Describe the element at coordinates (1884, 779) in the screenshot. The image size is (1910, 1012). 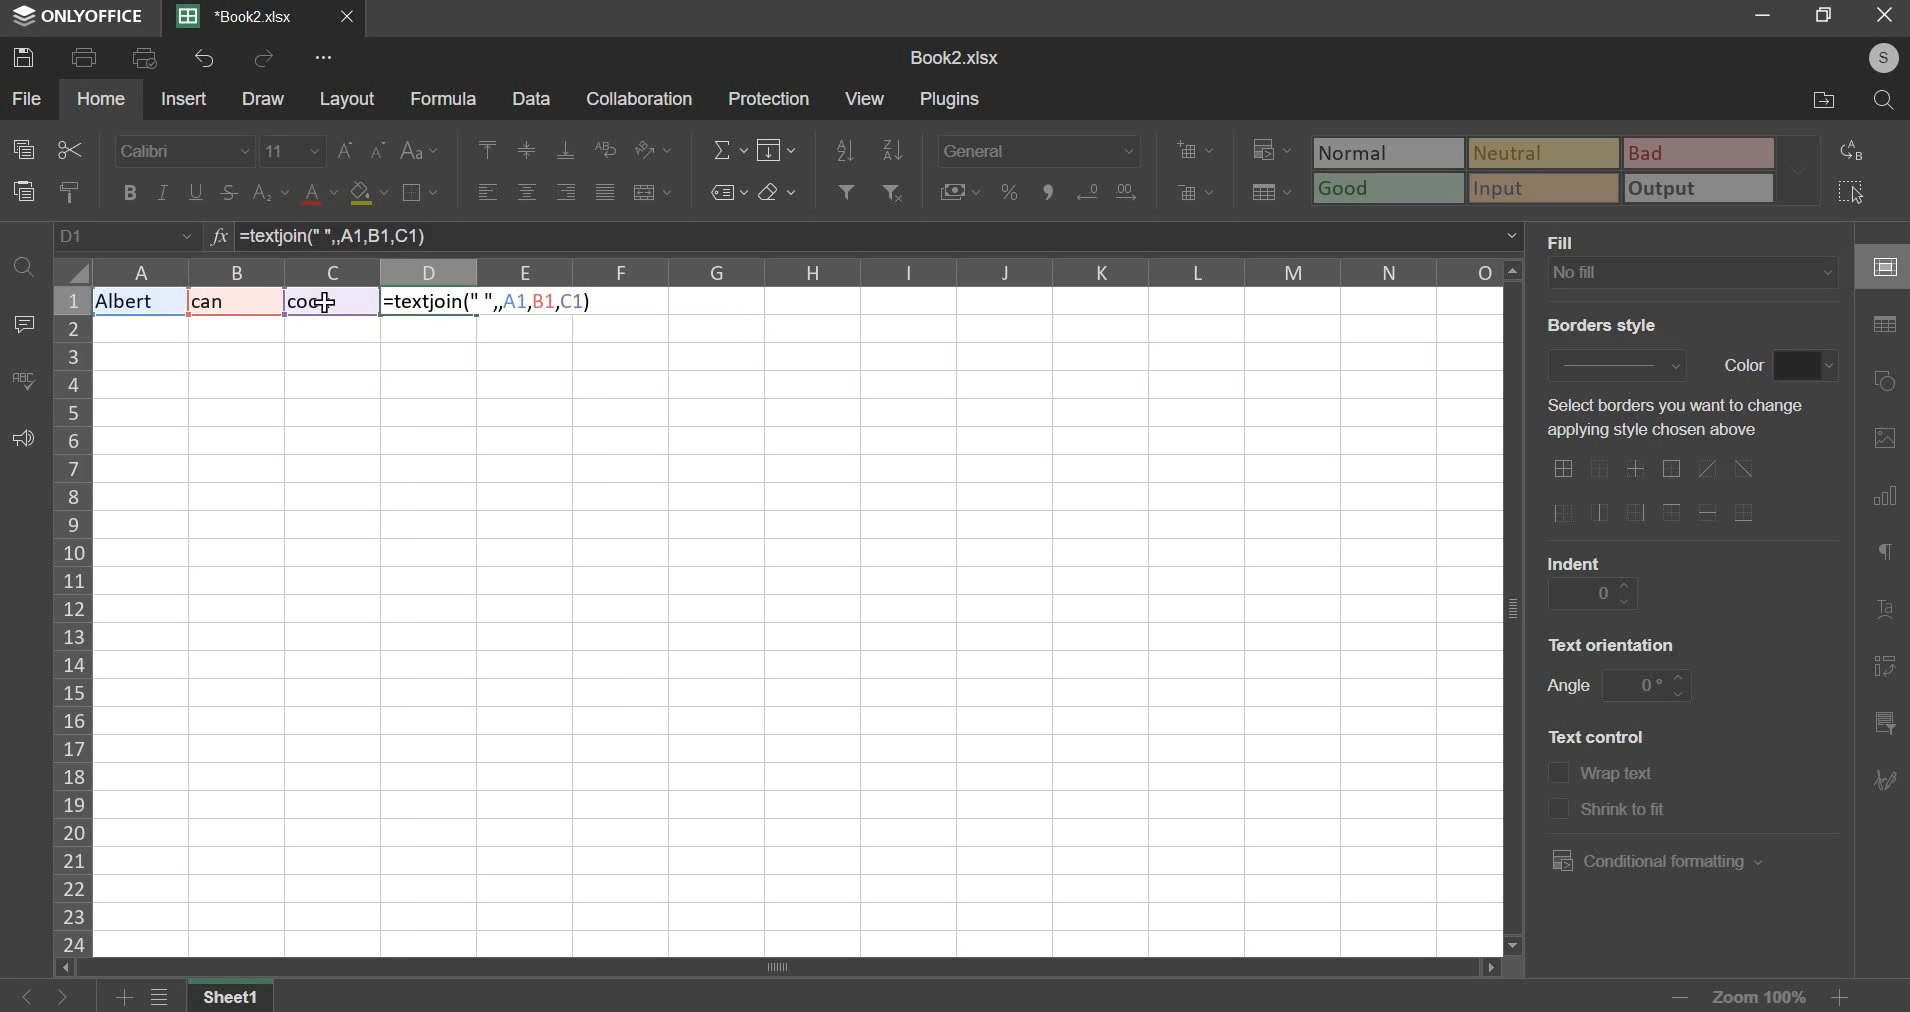
I see `signature` at that location.